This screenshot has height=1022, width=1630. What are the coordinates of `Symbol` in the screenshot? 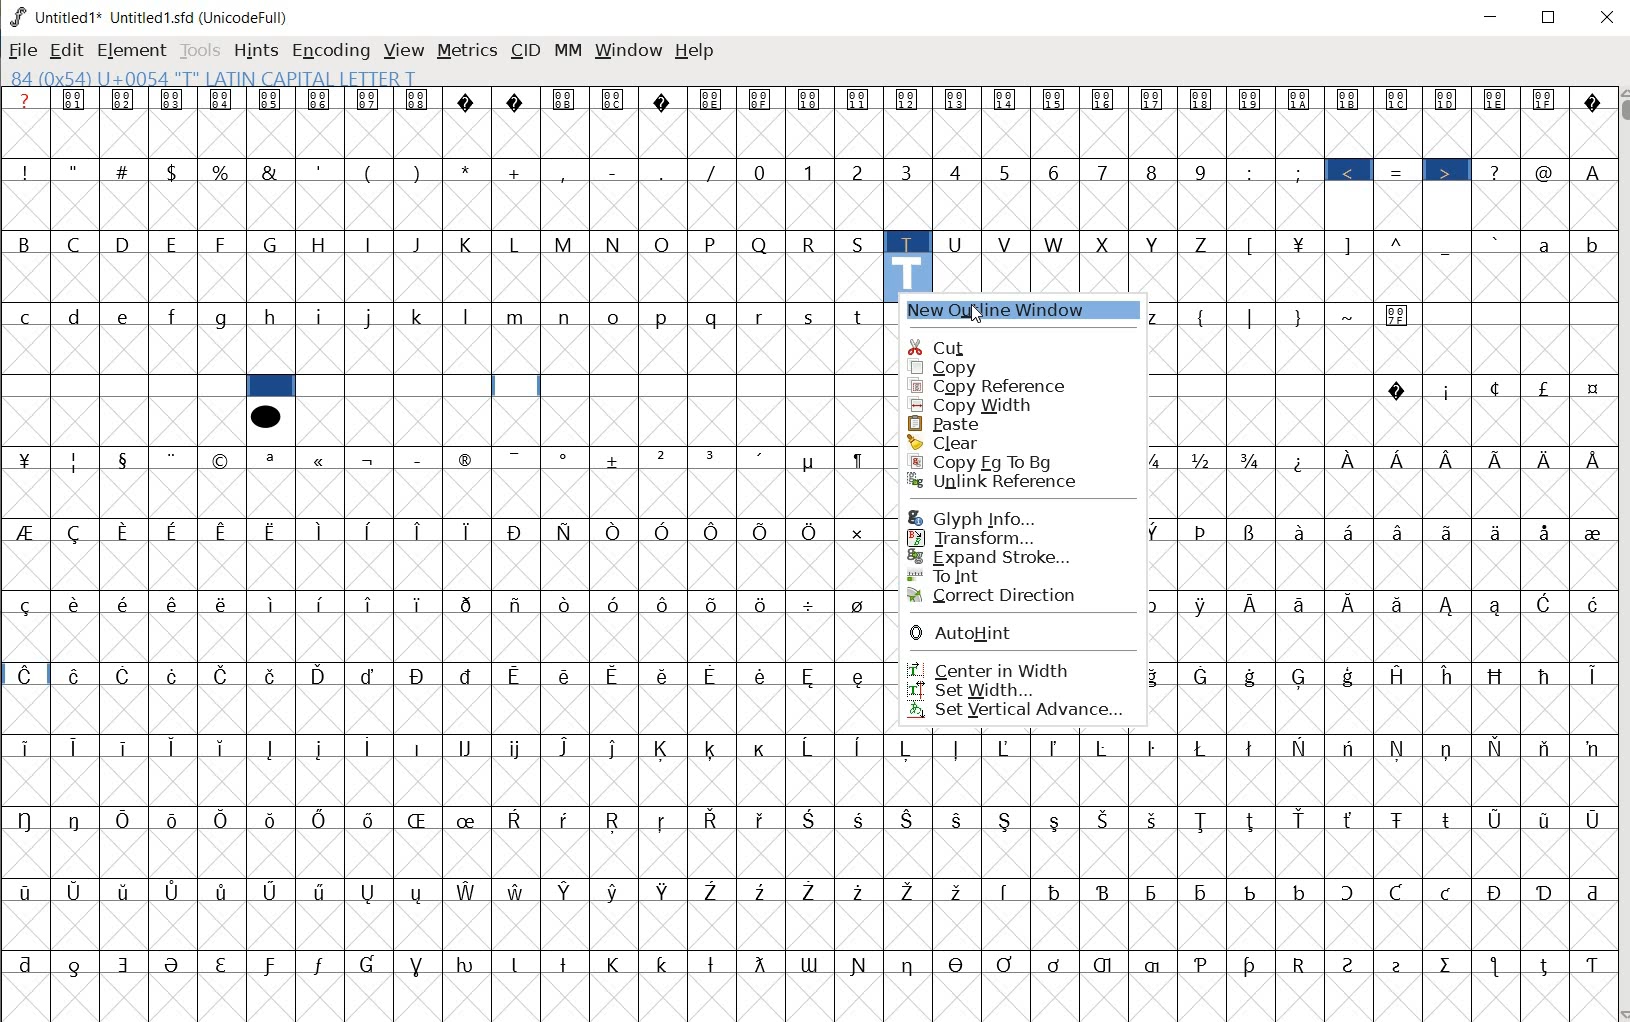 It's located at (1255, 964).